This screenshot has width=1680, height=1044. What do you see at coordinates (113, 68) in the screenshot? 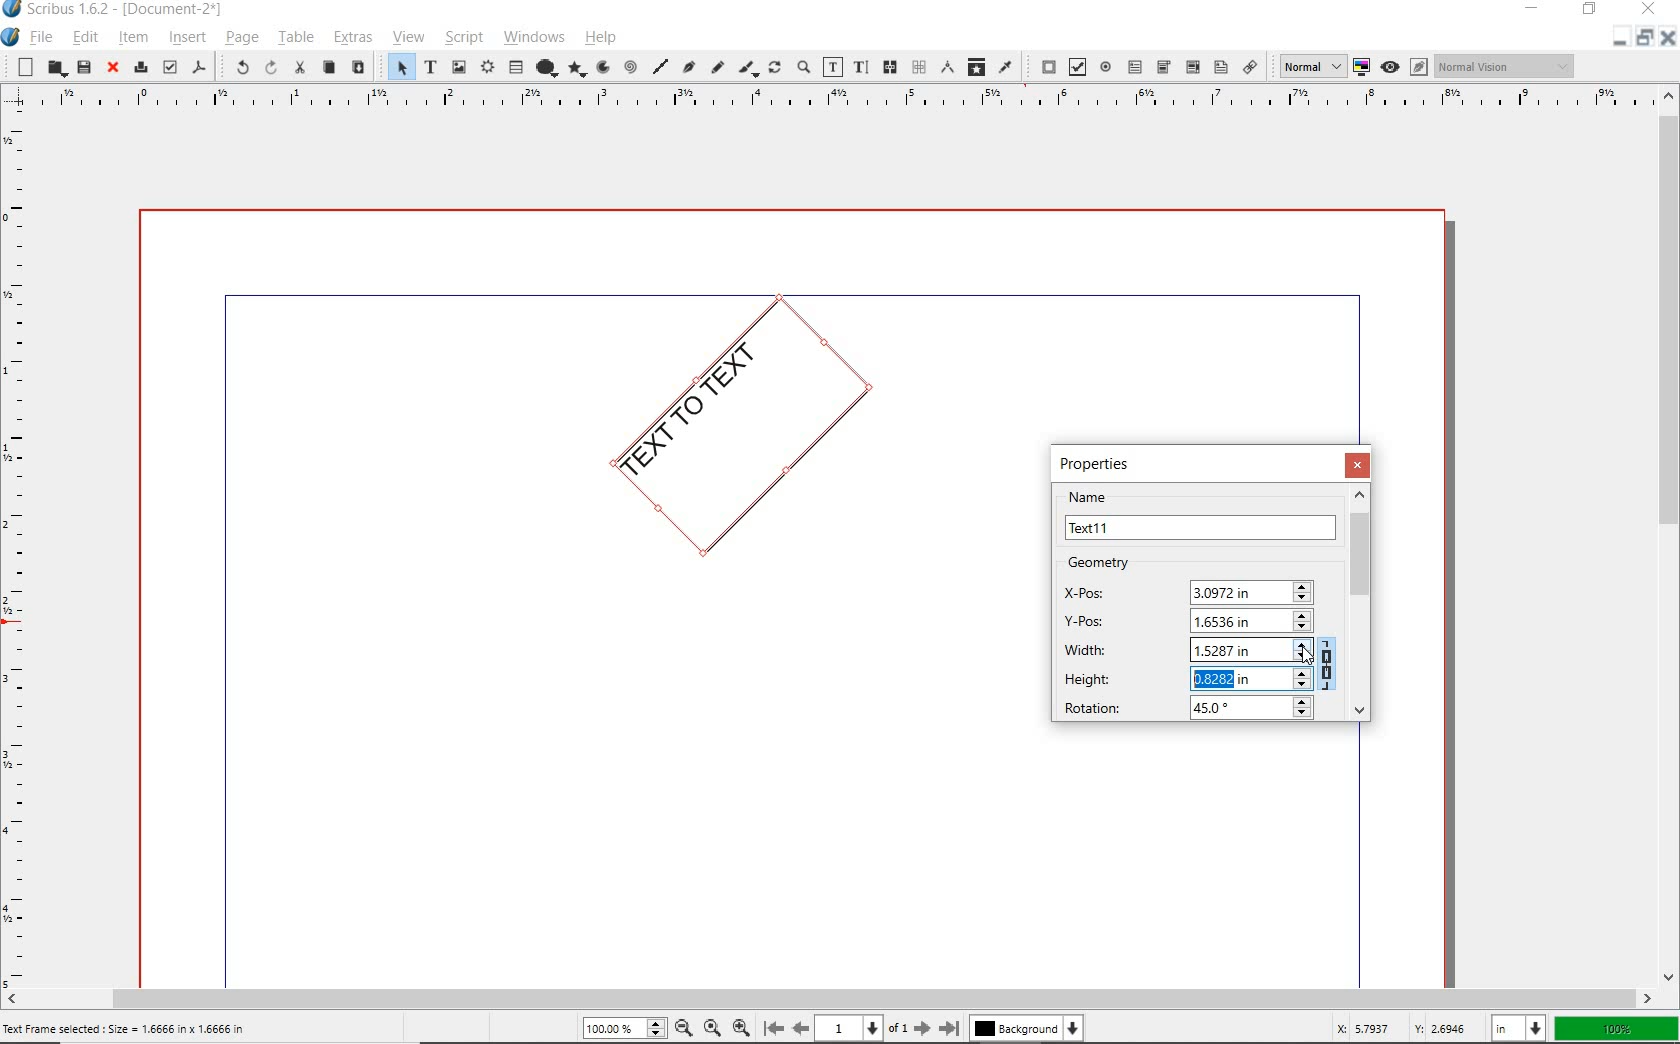
I see `close` at bounding box center [113, 68].